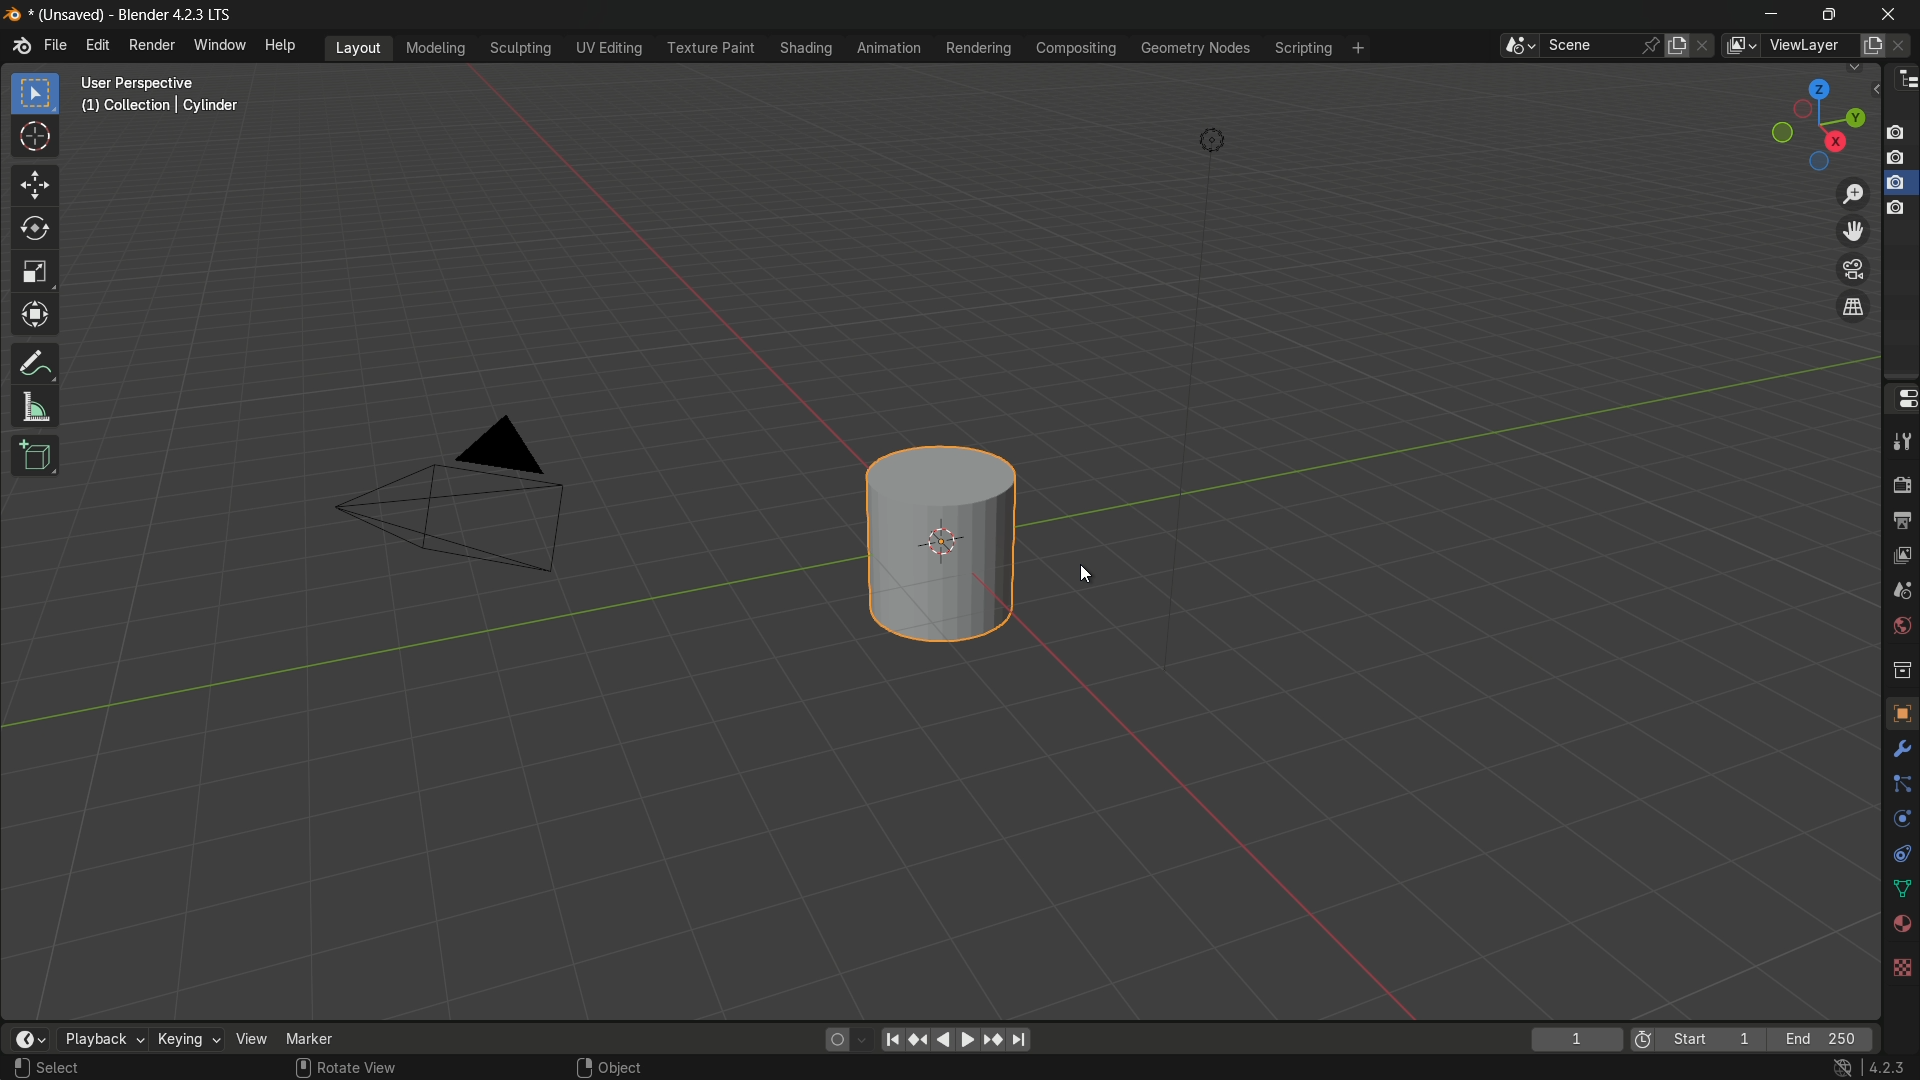 This screenshot has height=1080, width=1920. Describe the element at coordinates (434, 47) in the screenshot. I see `modeling` at that location.